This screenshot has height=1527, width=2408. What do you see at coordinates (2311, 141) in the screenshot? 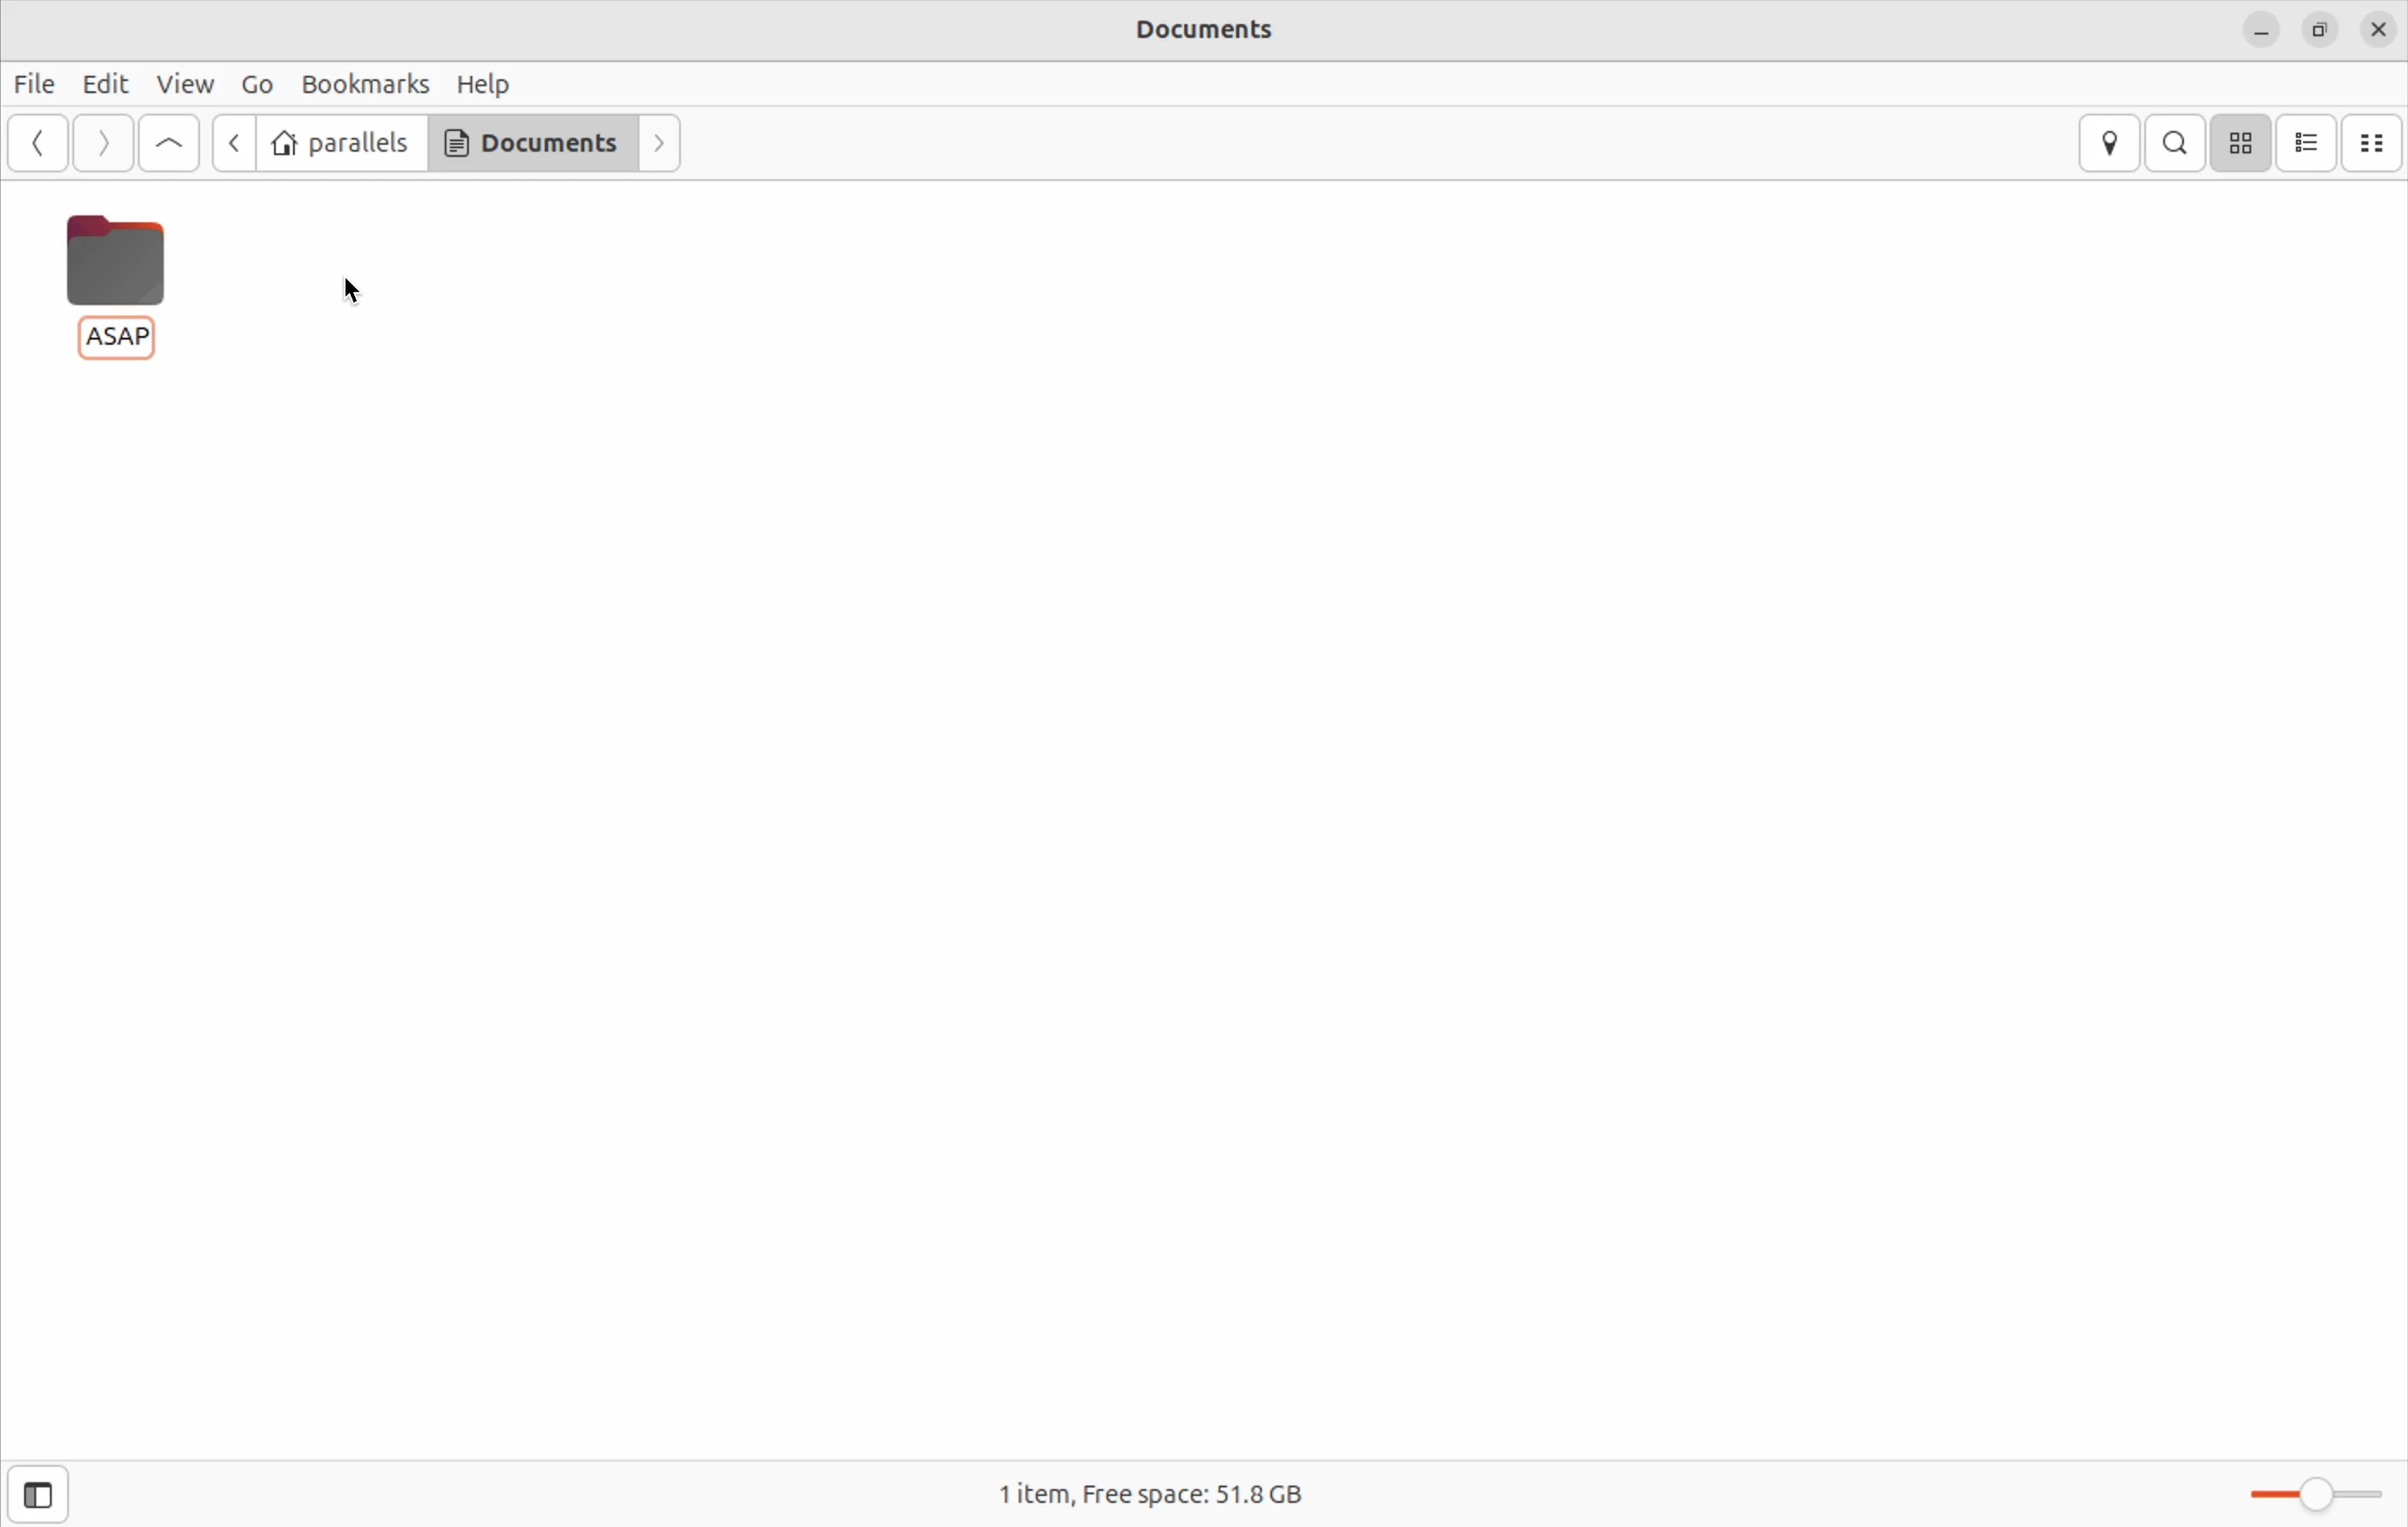
I see `list view` at bounding box center [2311, 141].